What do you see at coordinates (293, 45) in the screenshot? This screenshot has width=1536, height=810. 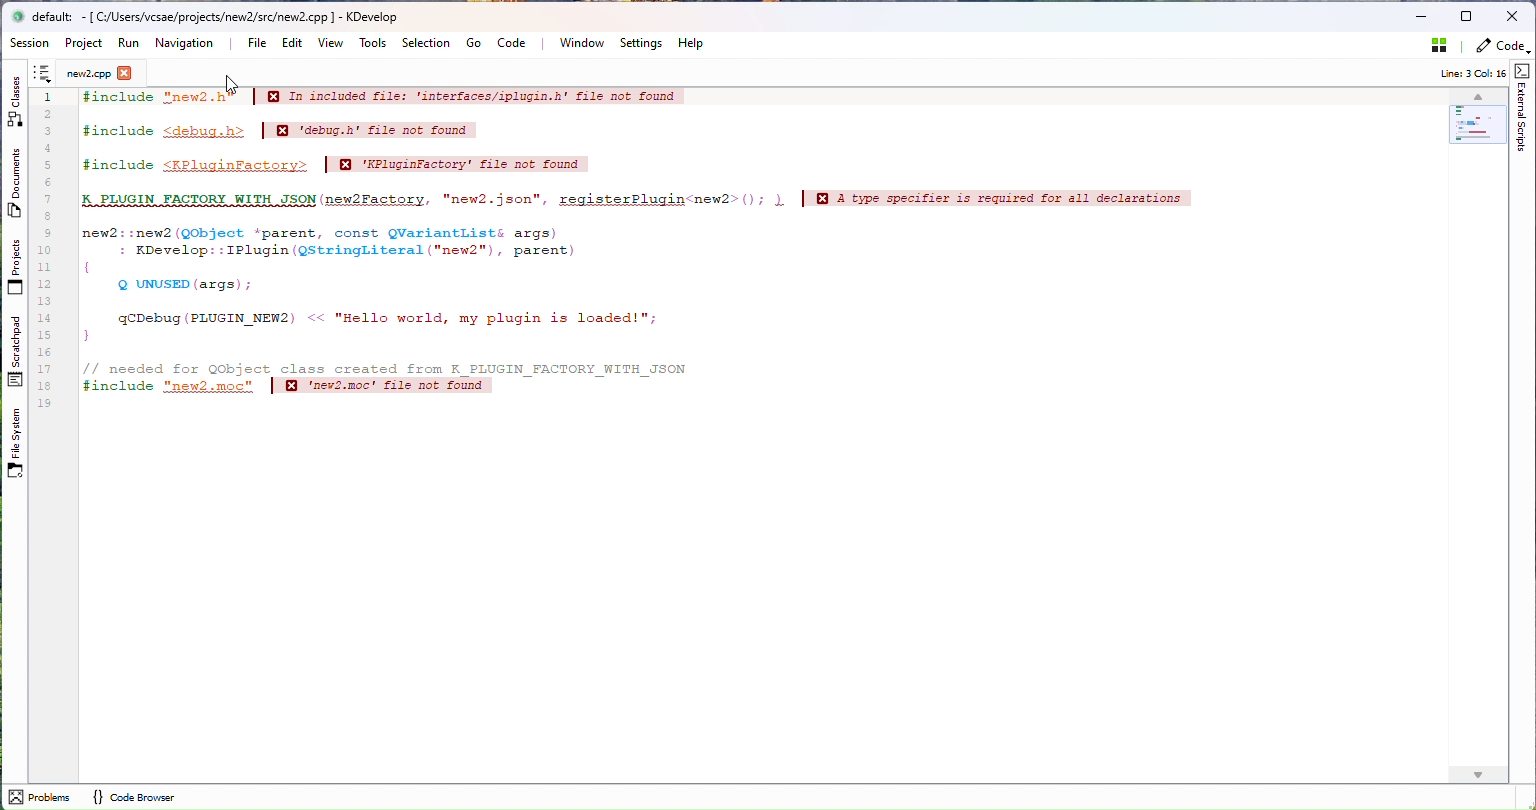 I see `Edit` at bounding box center [293, 45].